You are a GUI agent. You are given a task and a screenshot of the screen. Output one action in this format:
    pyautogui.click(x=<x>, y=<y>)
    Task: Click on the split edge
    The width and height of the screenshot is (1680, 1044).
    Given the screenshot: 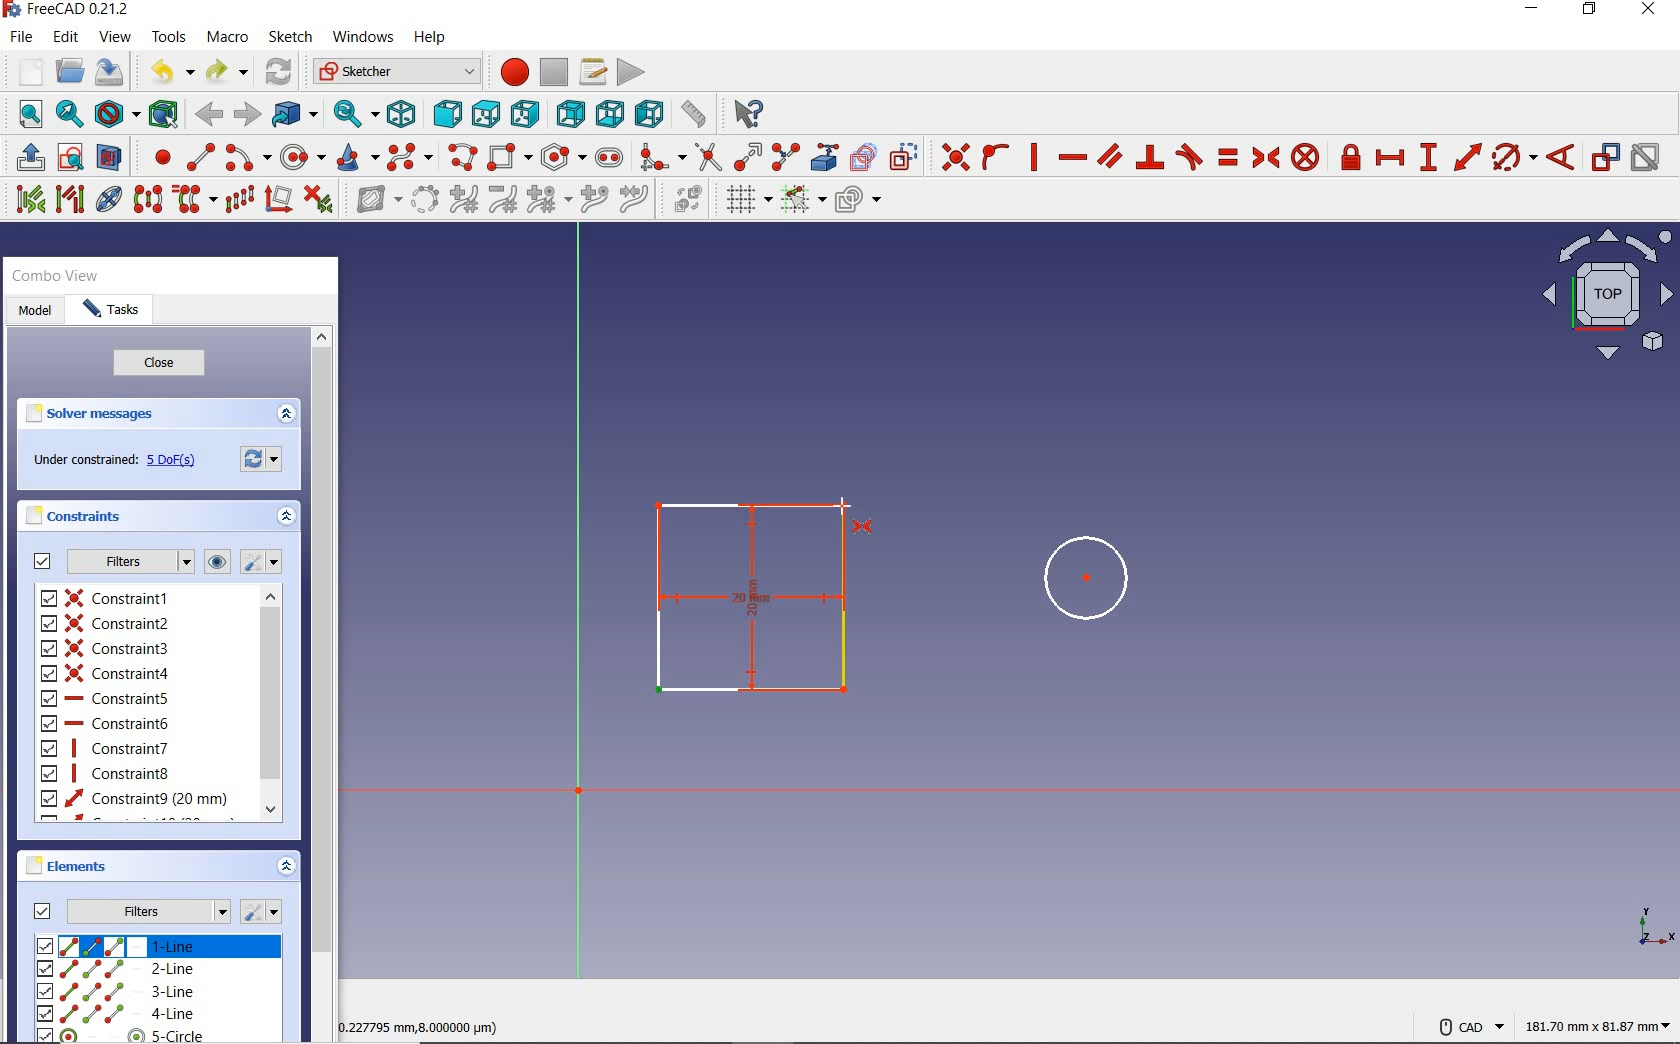 What is the action you would take?
    pyautogui.click(x=785, y=155)
    